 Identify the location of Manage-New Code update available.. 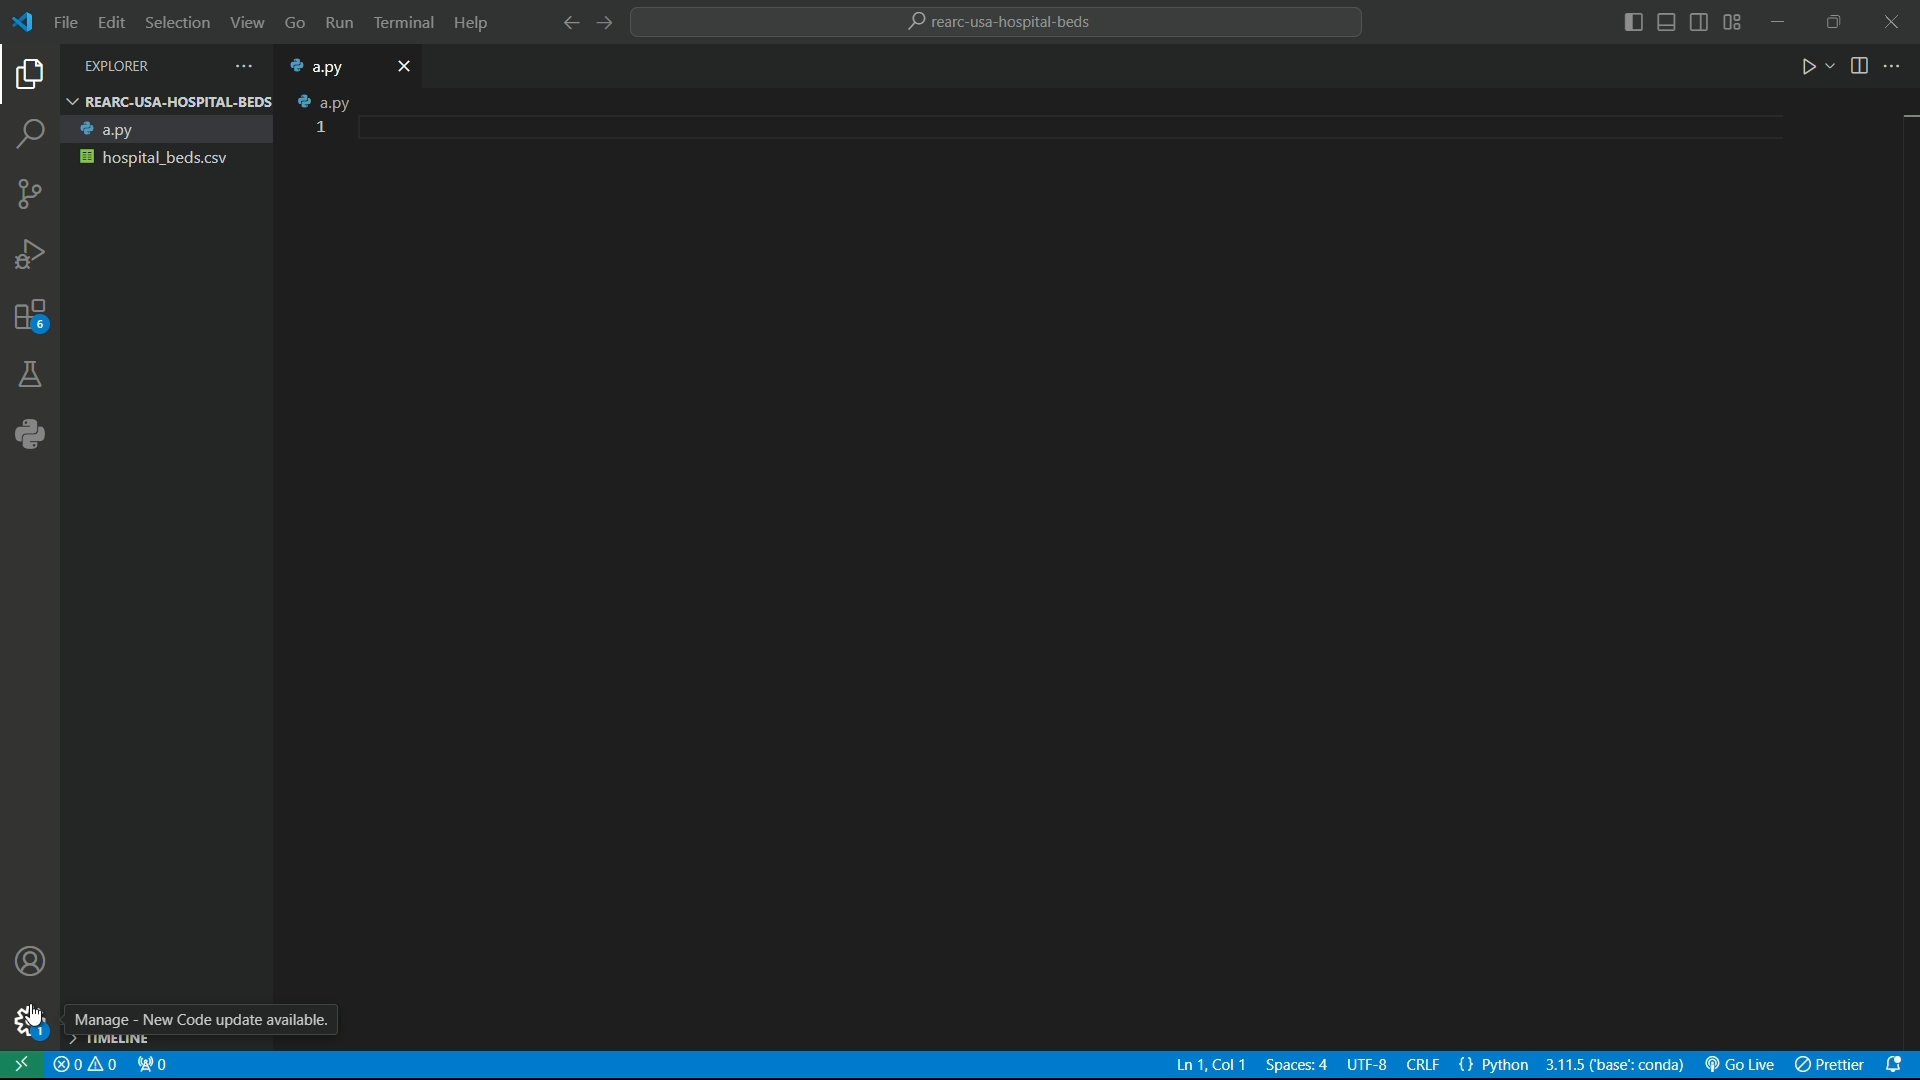
(205, 1019).